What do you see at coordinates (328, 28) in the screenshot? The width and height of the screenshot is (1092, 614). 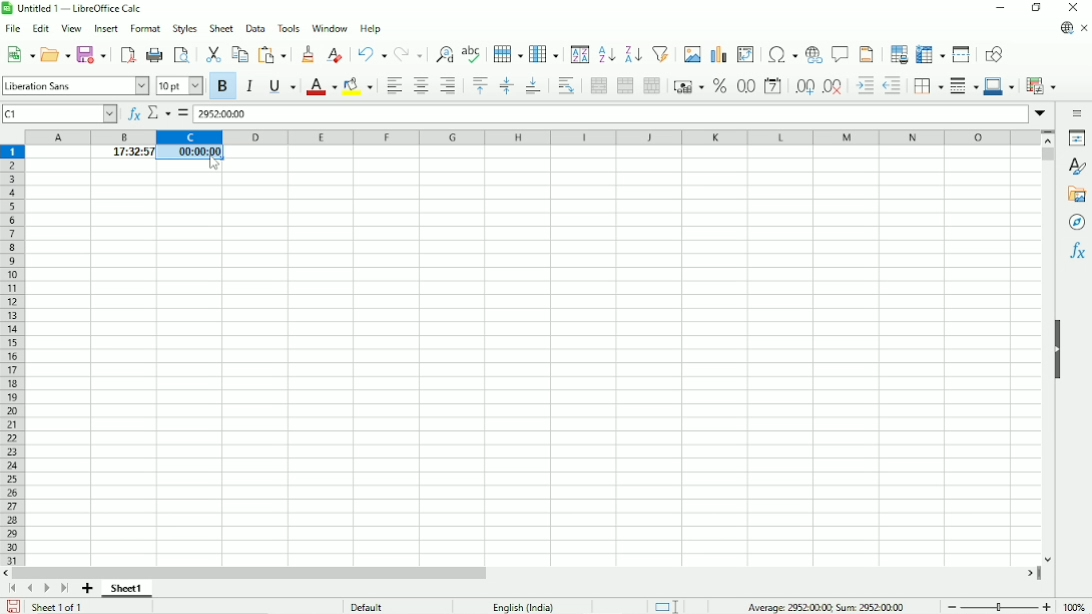 I see `Window` at bounding box center [328, 28].